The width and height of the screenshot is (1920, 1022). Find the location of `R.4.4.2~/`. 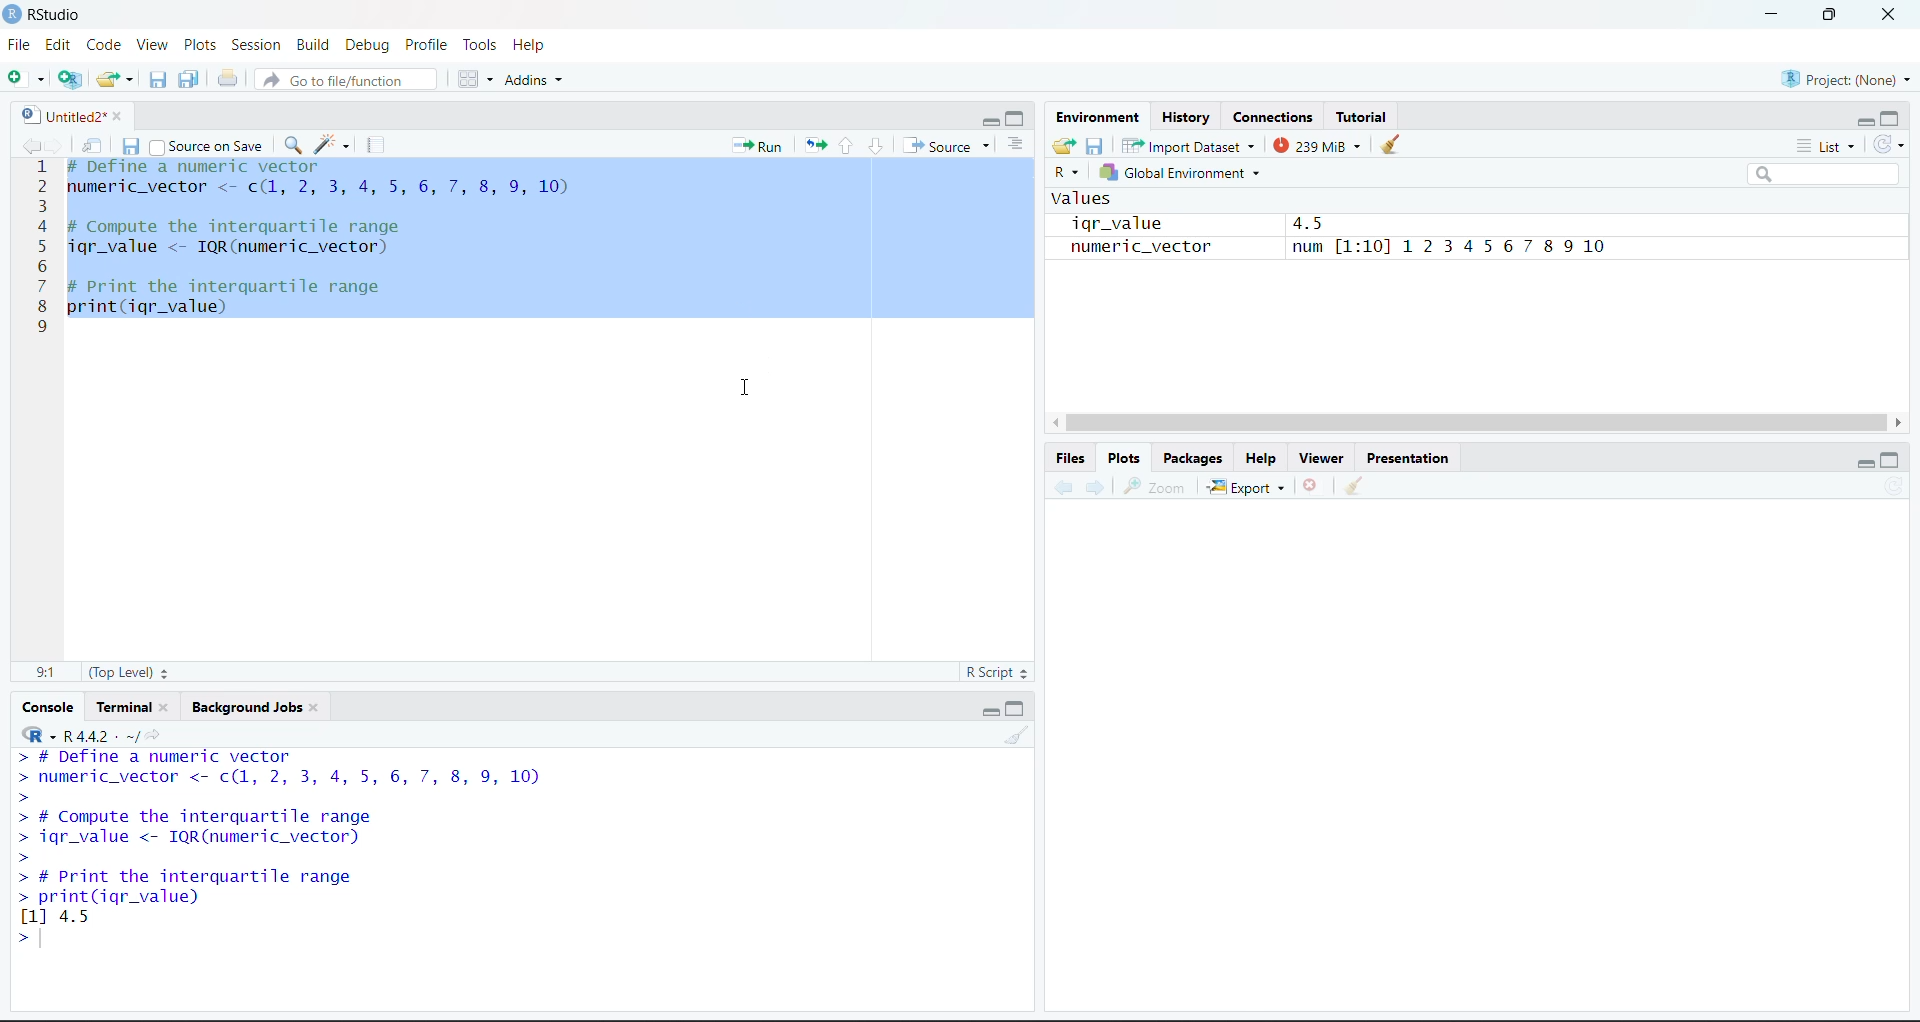

R.4.4.2~/ is located at coordinates (103, 737).